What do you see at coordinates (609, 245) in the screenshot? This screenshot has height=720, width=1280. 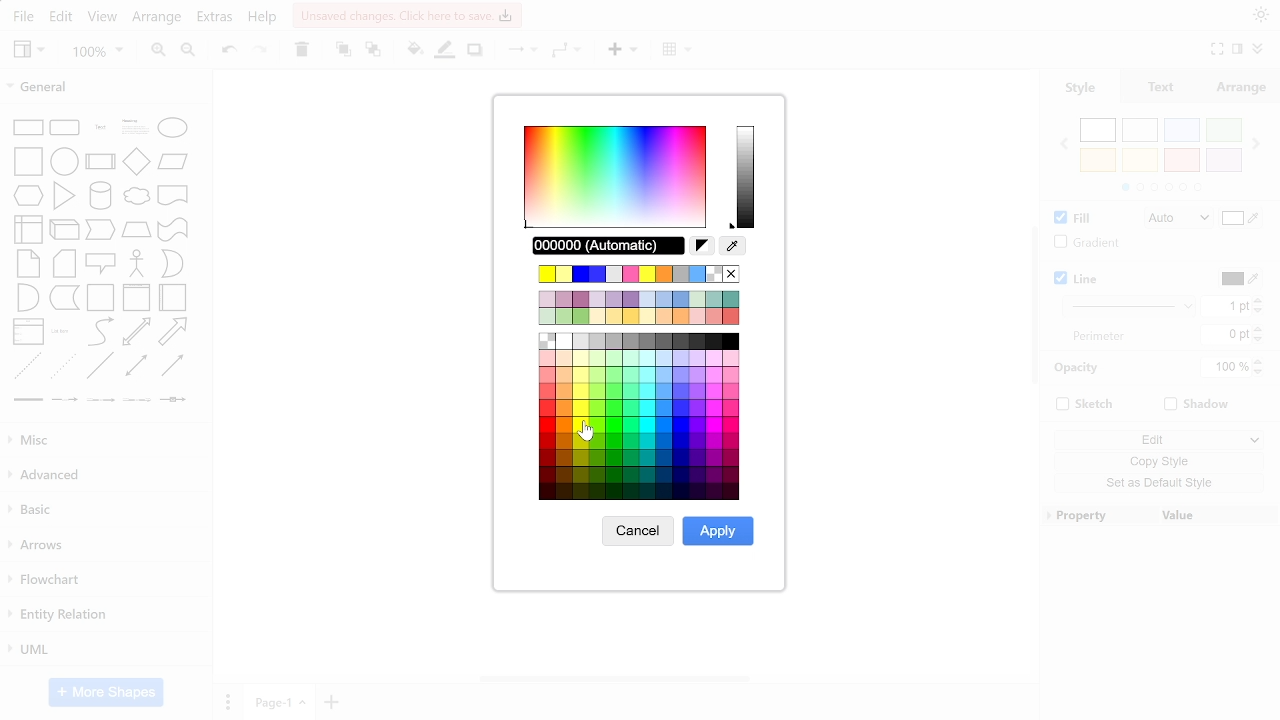 I see `current color` at bounding box center [609, 245].